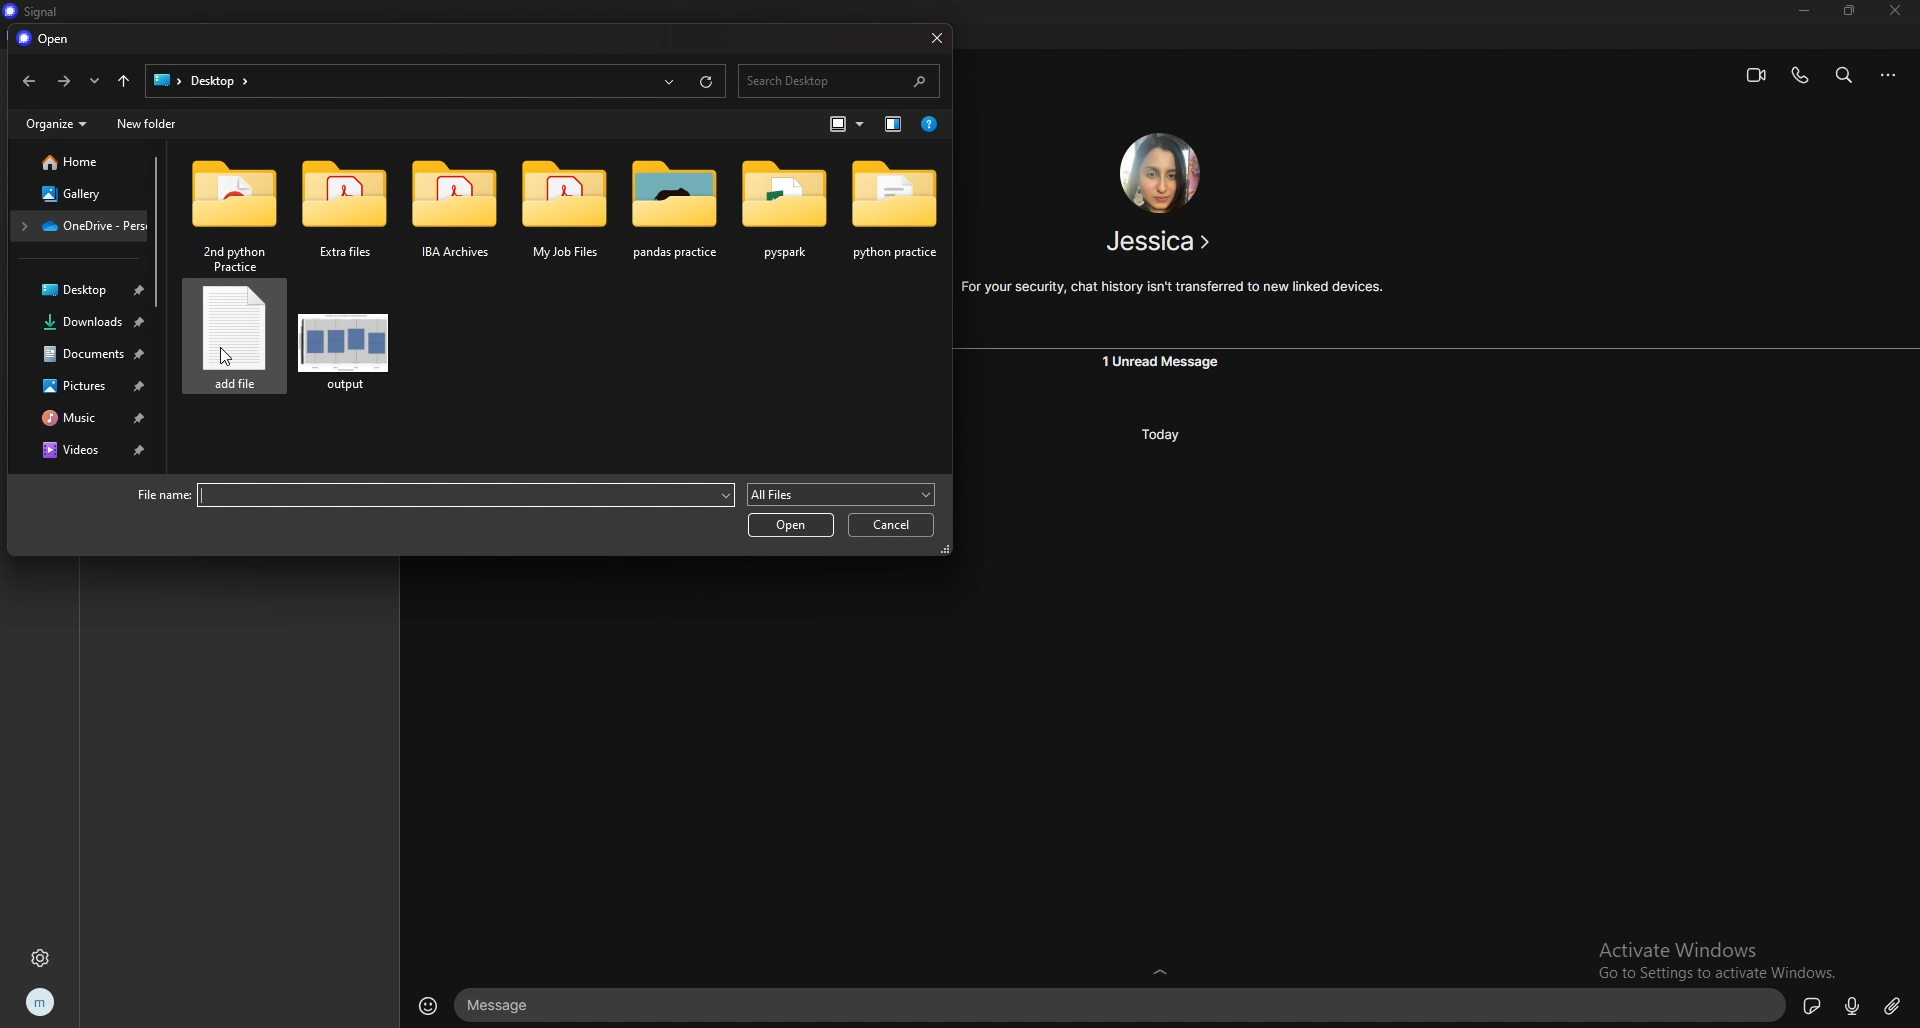  I want to click on title, so click(38, 13).